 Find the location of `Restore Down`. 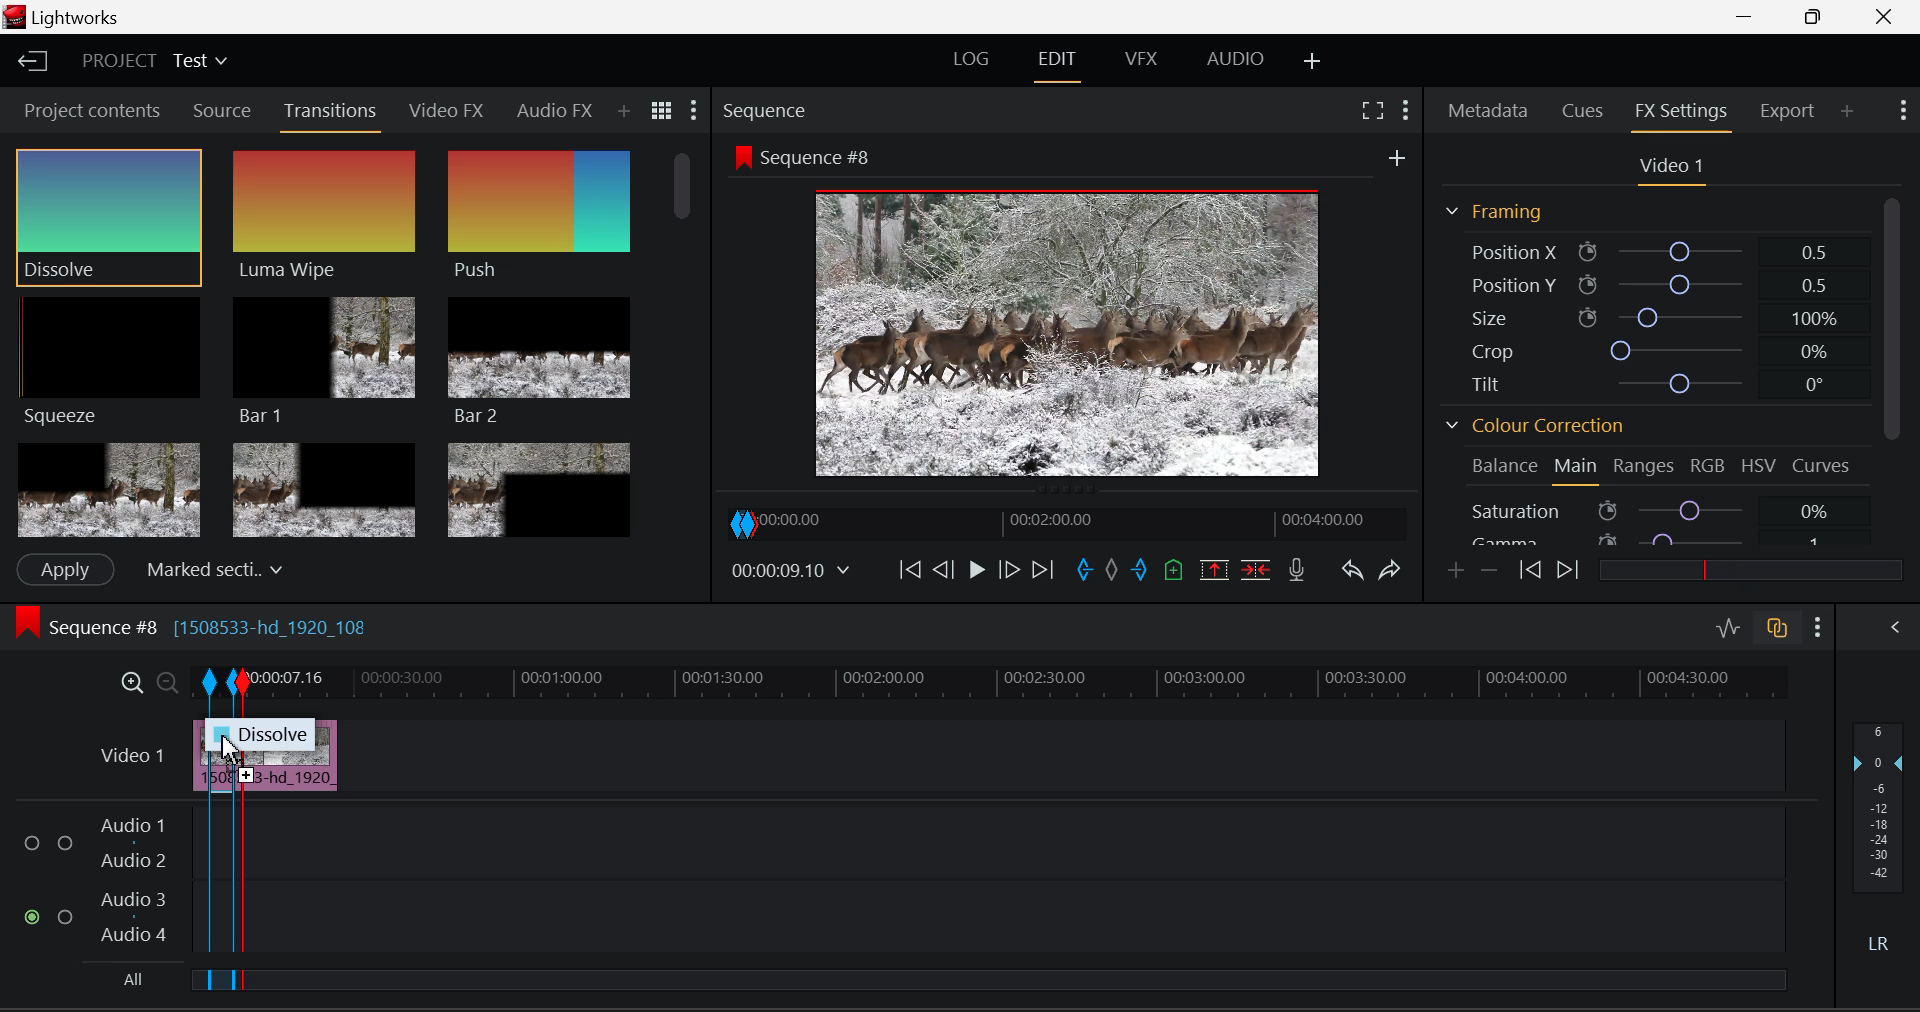

Restore Down is located at coordinates (1751, 17).